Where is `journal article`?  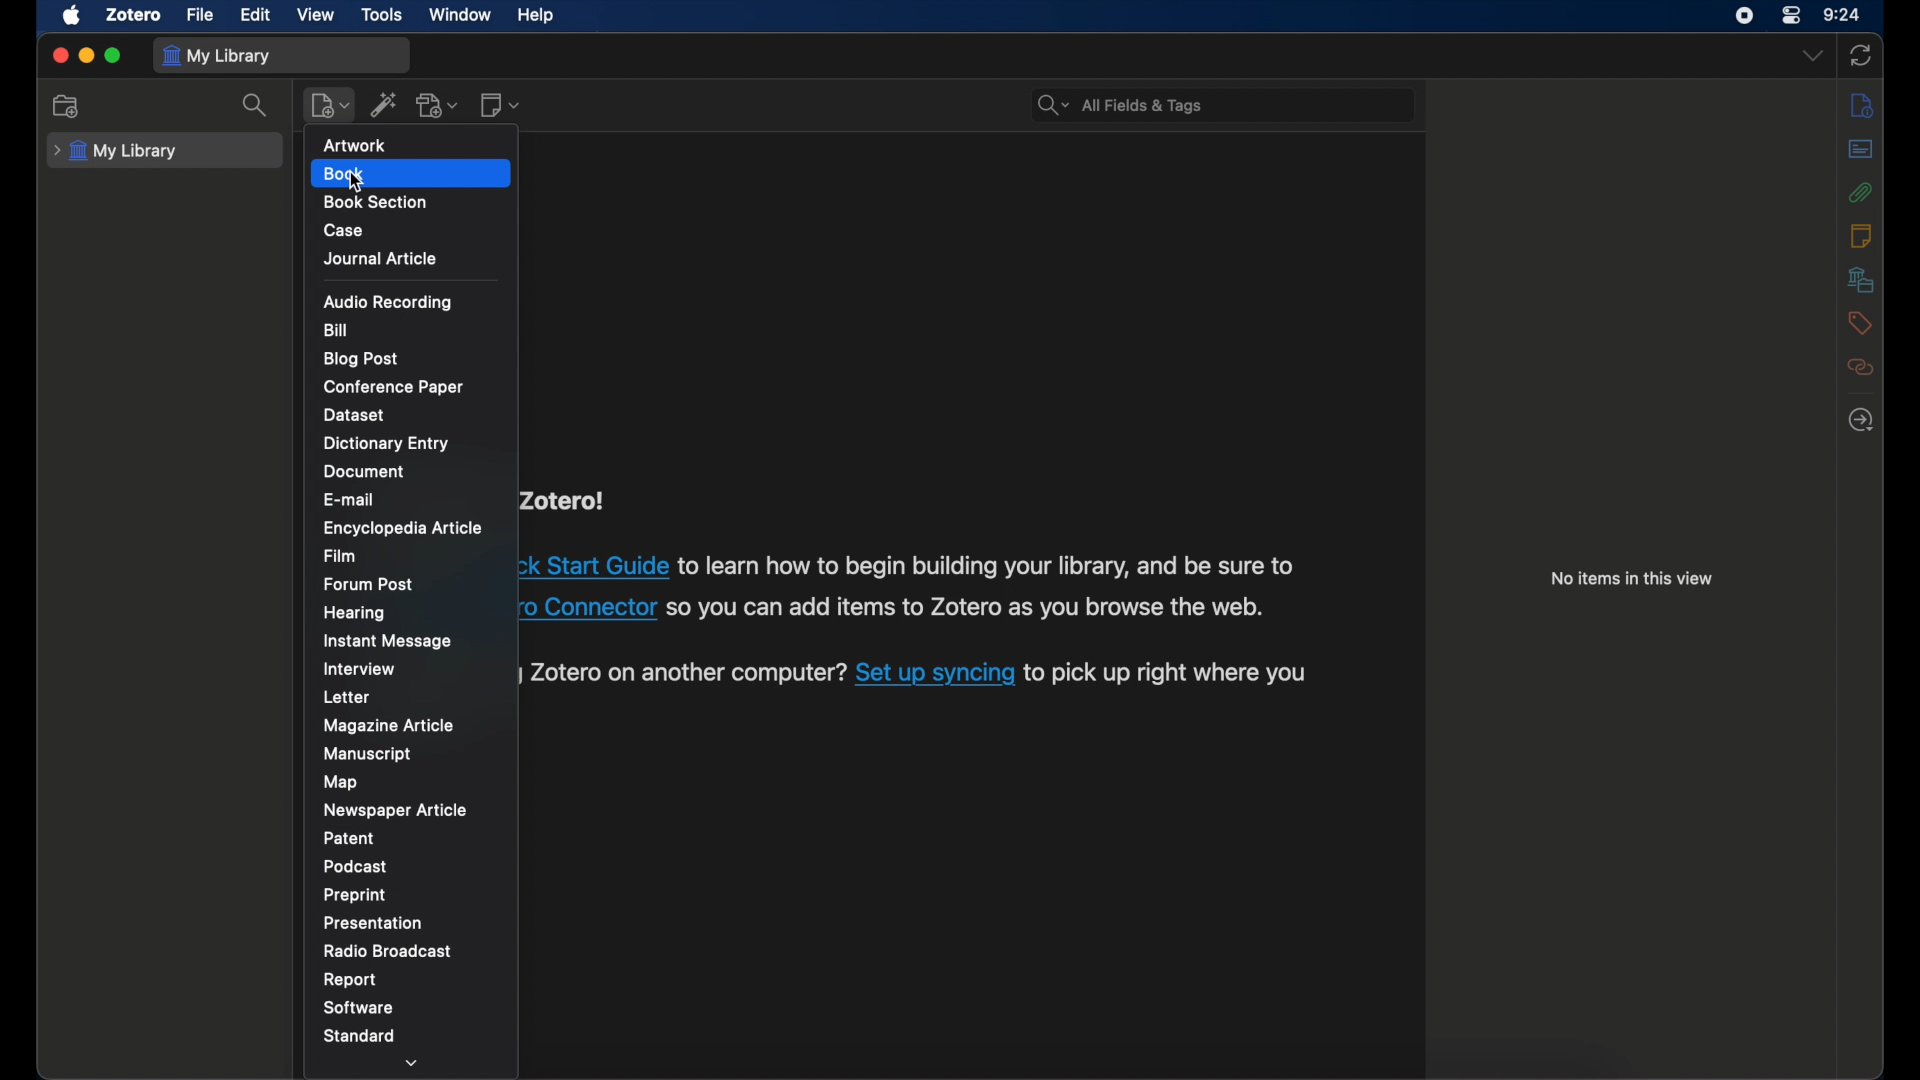
journal article is located at coordinates (379, 259).